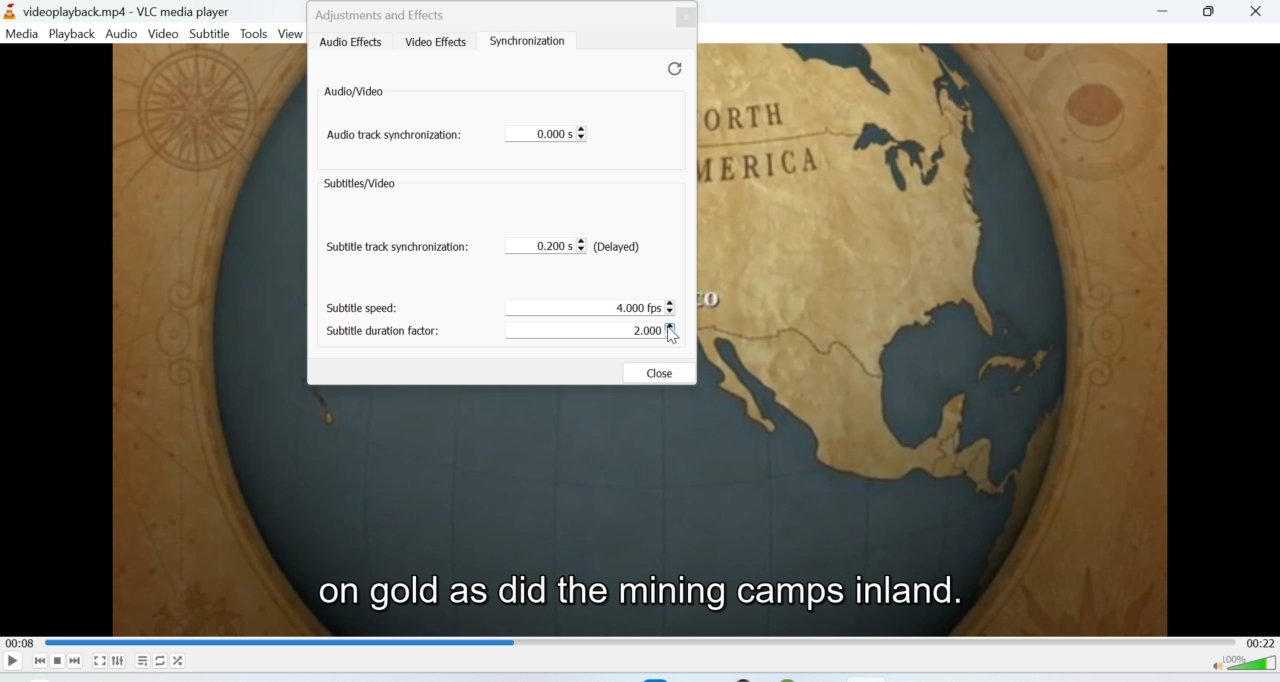  I want to click on Playbar, so click(645, 642).